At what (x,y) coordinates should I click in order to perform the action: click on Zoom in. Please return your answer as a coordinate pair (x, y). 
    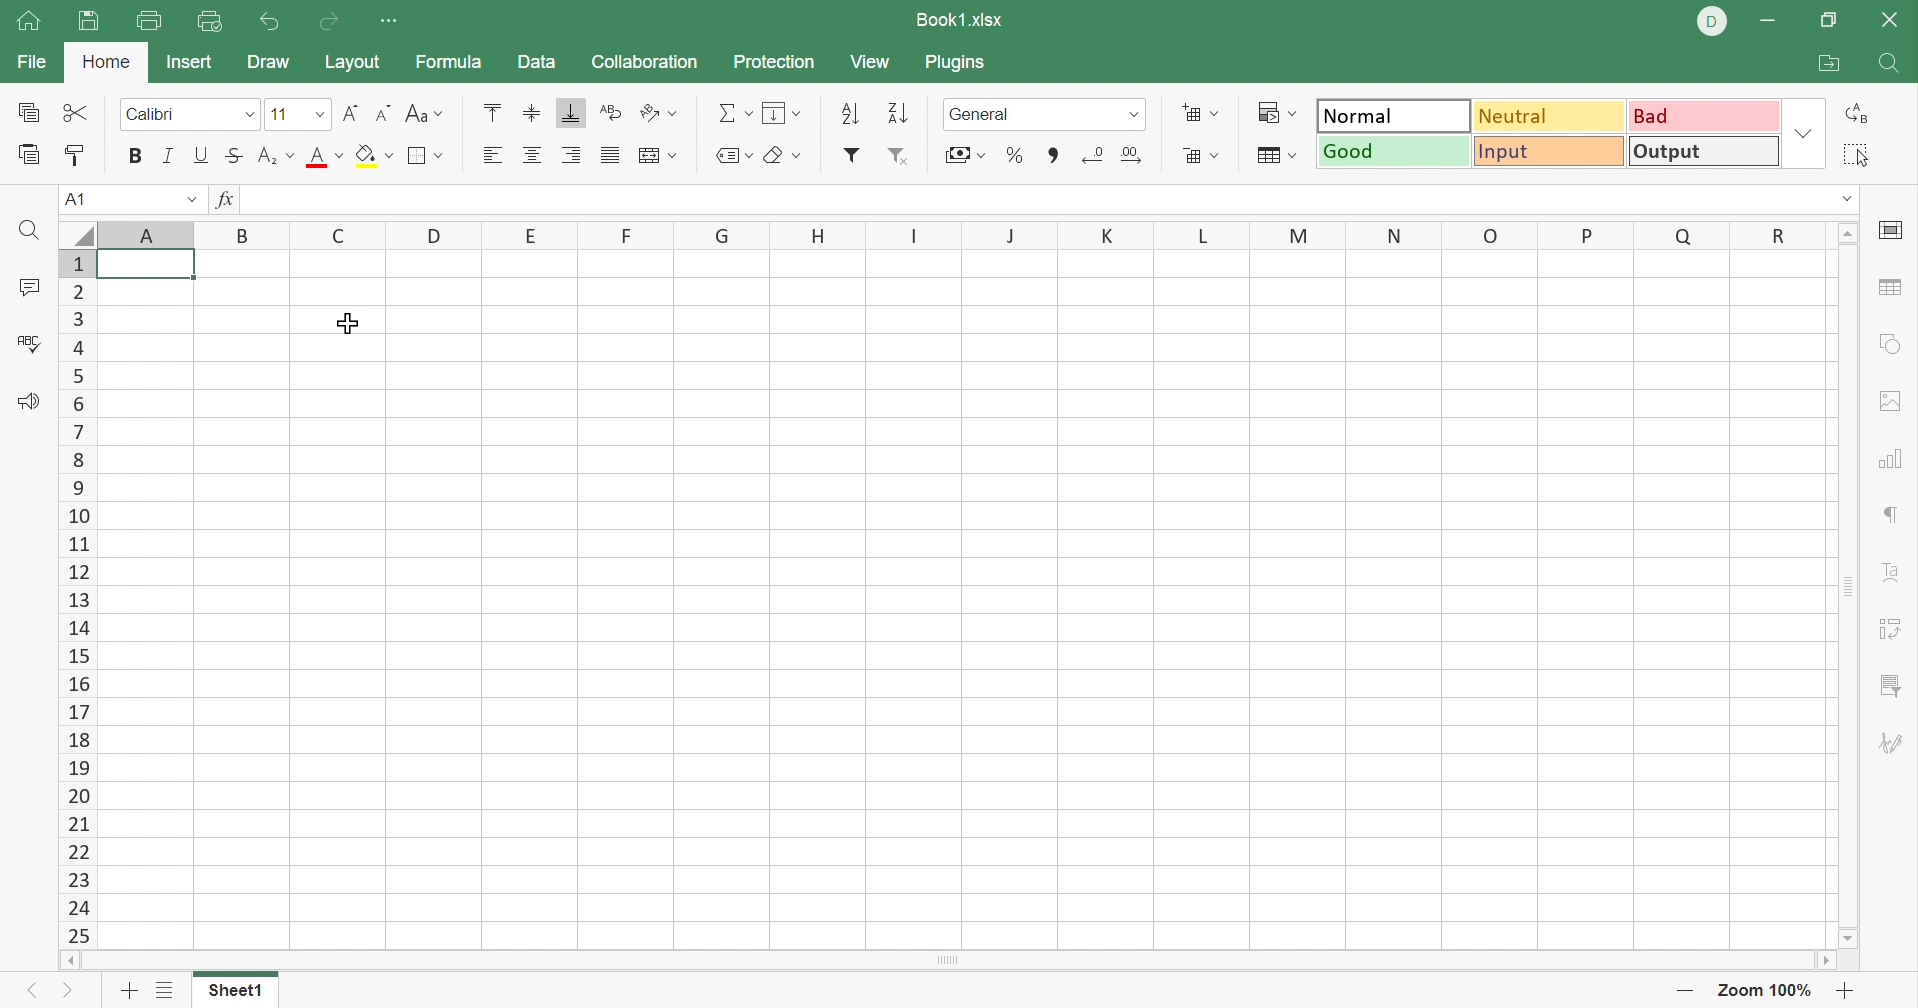
    Looking at the image, I should click on (1847, 989).